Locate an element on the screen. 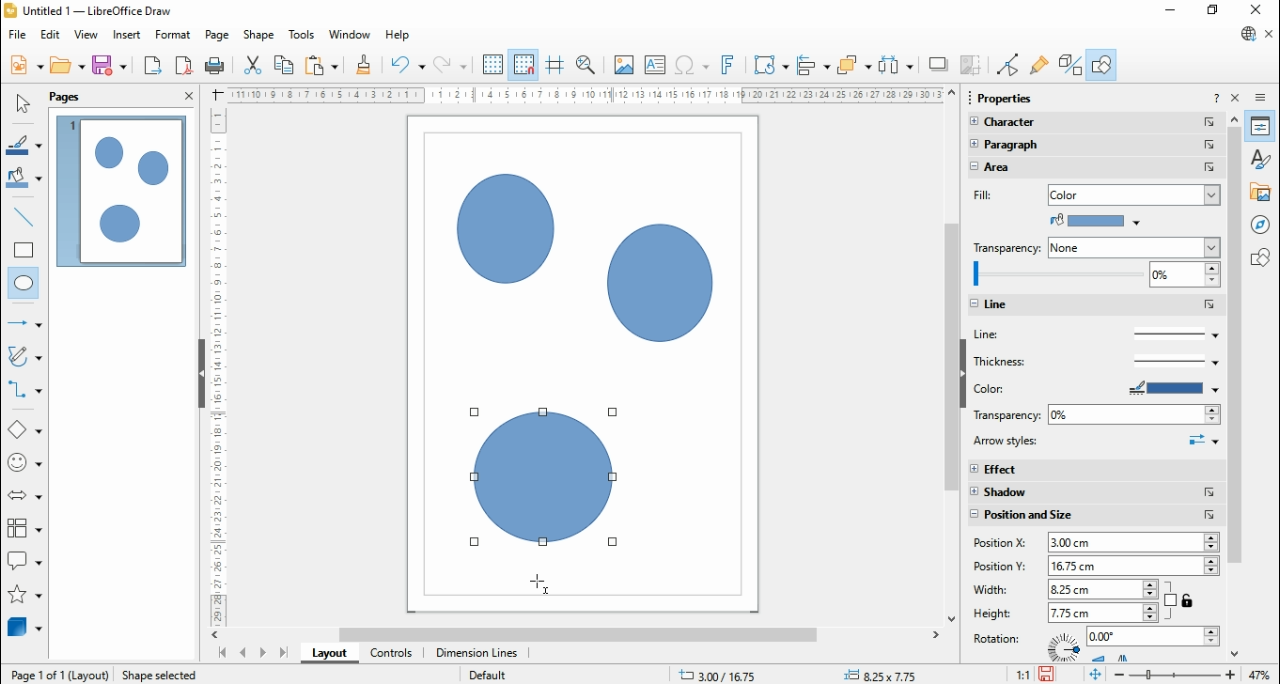 This screenshot has height=684, width=1280. gallery is located at coordinates (1263, 191).